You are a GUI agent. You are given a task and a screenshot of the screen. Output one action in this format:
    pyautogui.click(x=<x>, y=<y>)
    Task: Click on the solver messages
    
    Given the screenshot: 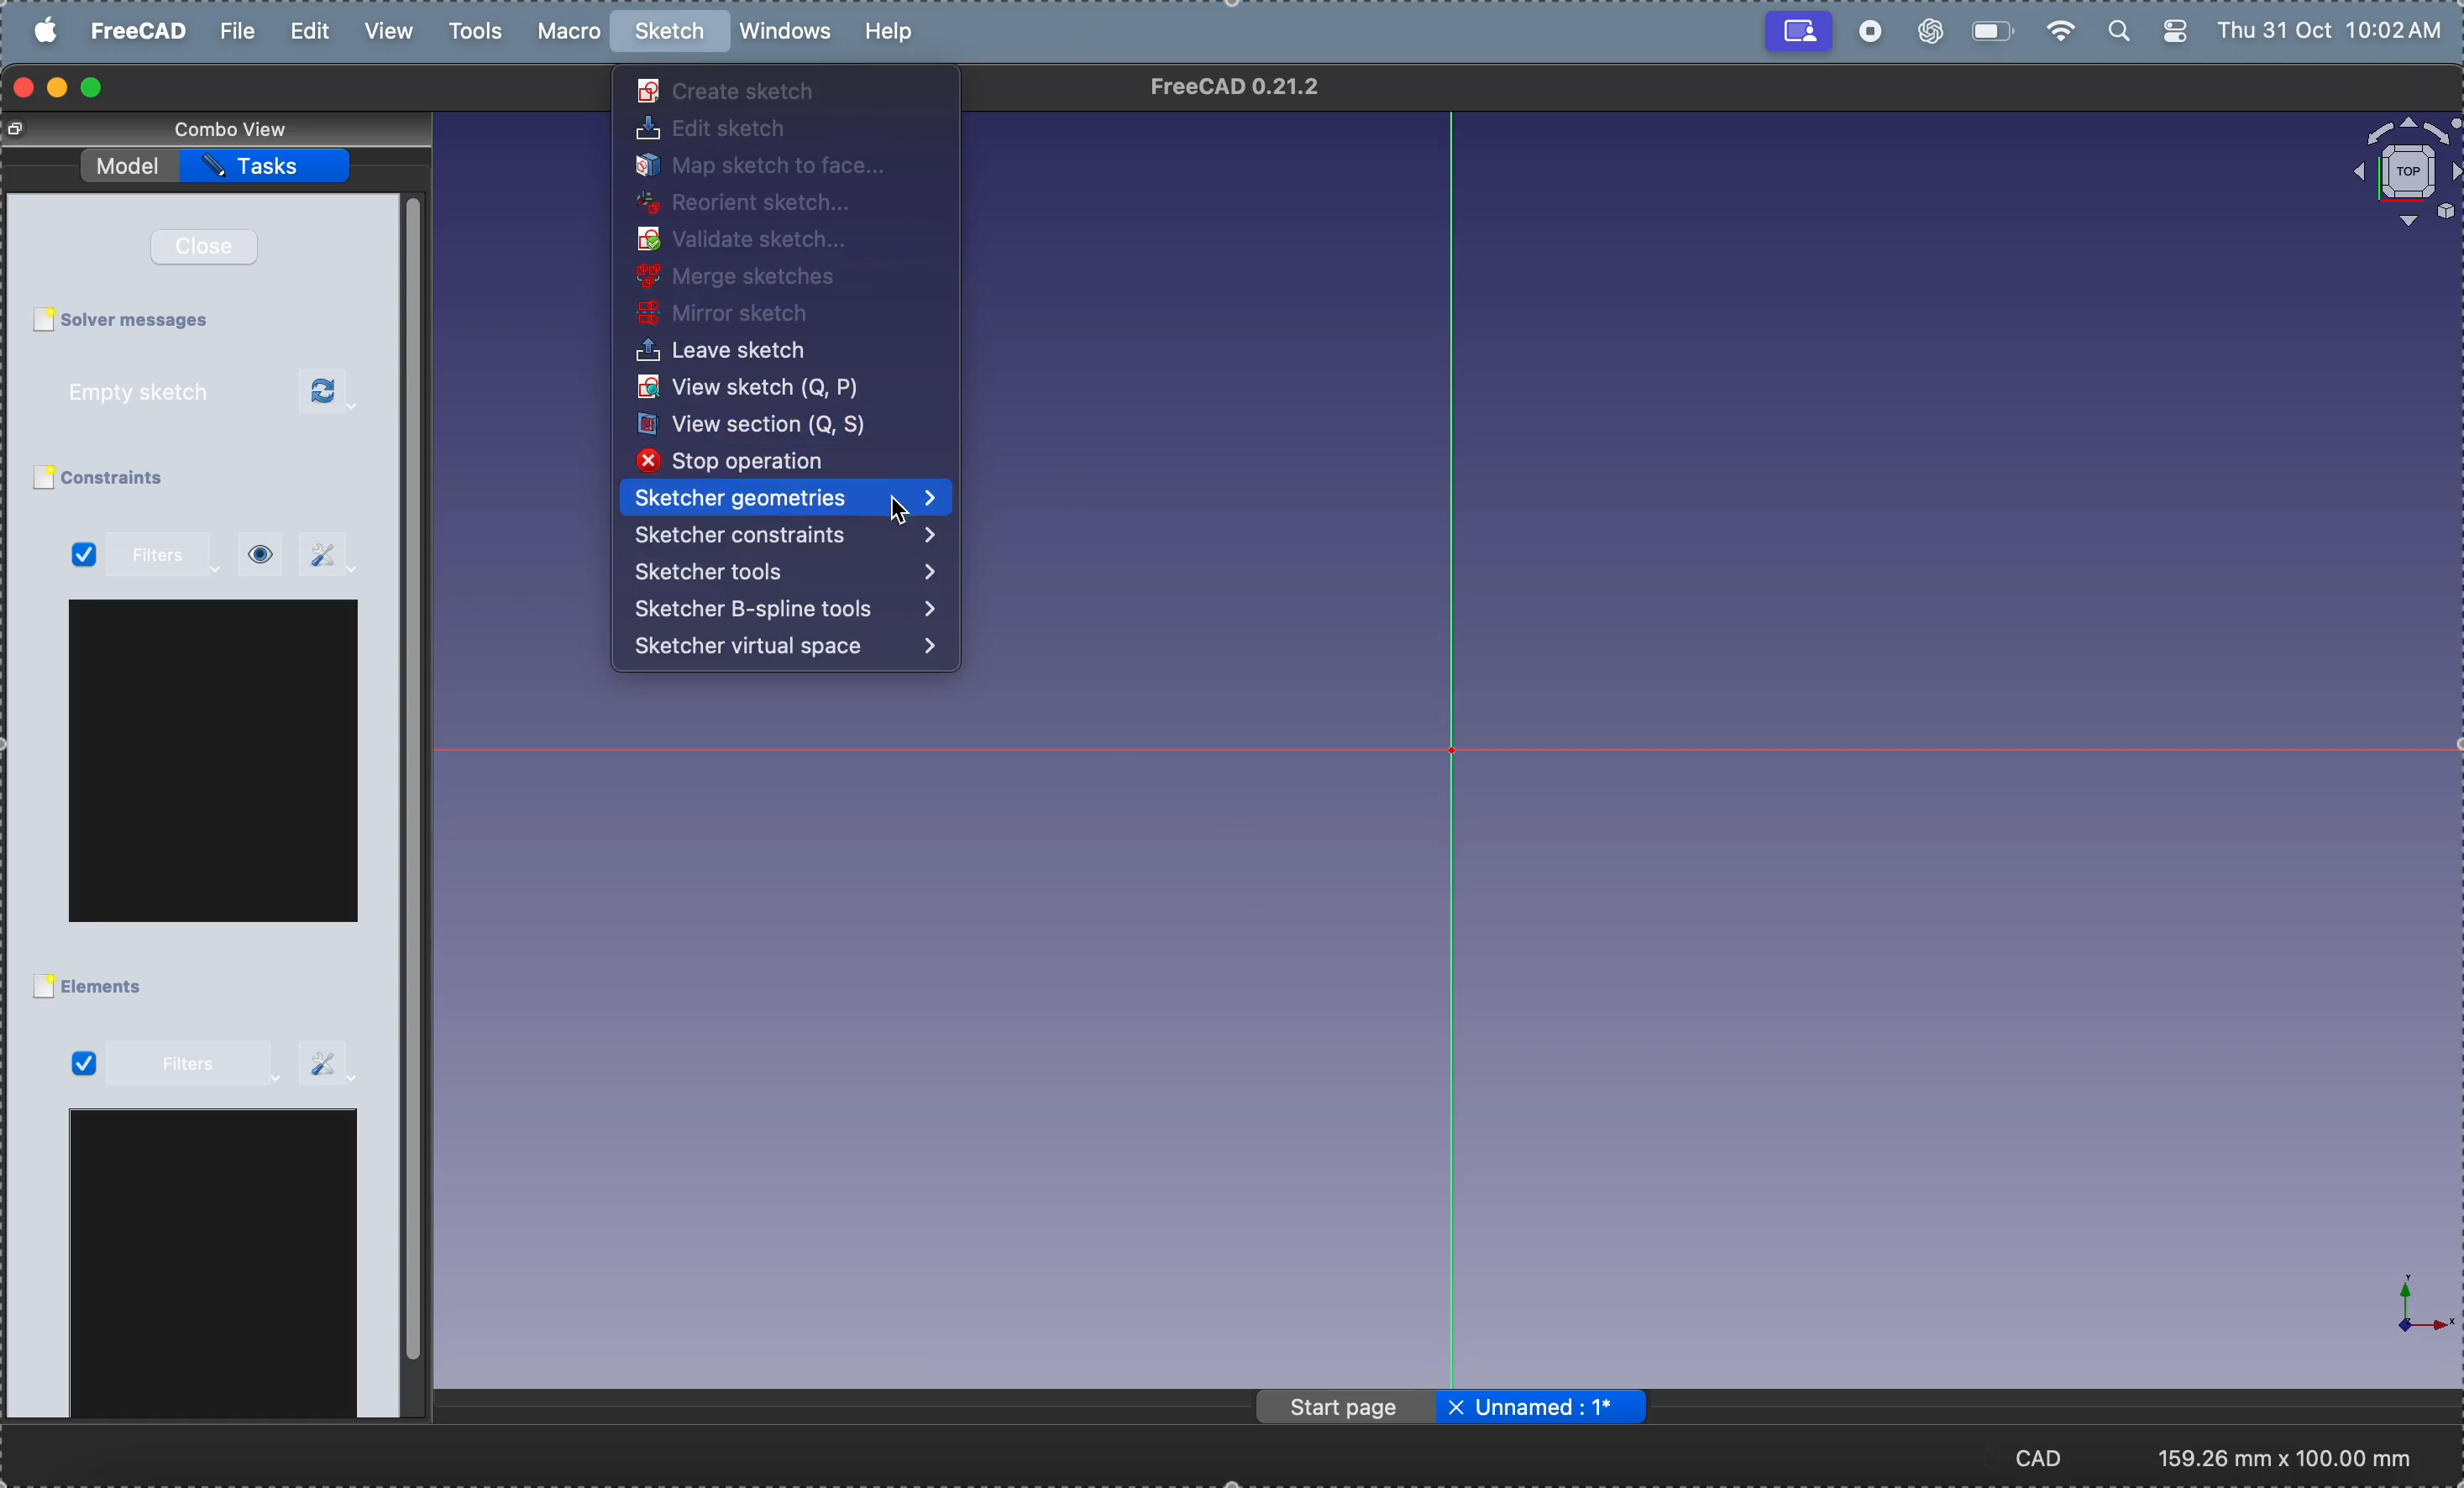 What is the action you would take?
    pyautogui.click(x=145, y=320)
    